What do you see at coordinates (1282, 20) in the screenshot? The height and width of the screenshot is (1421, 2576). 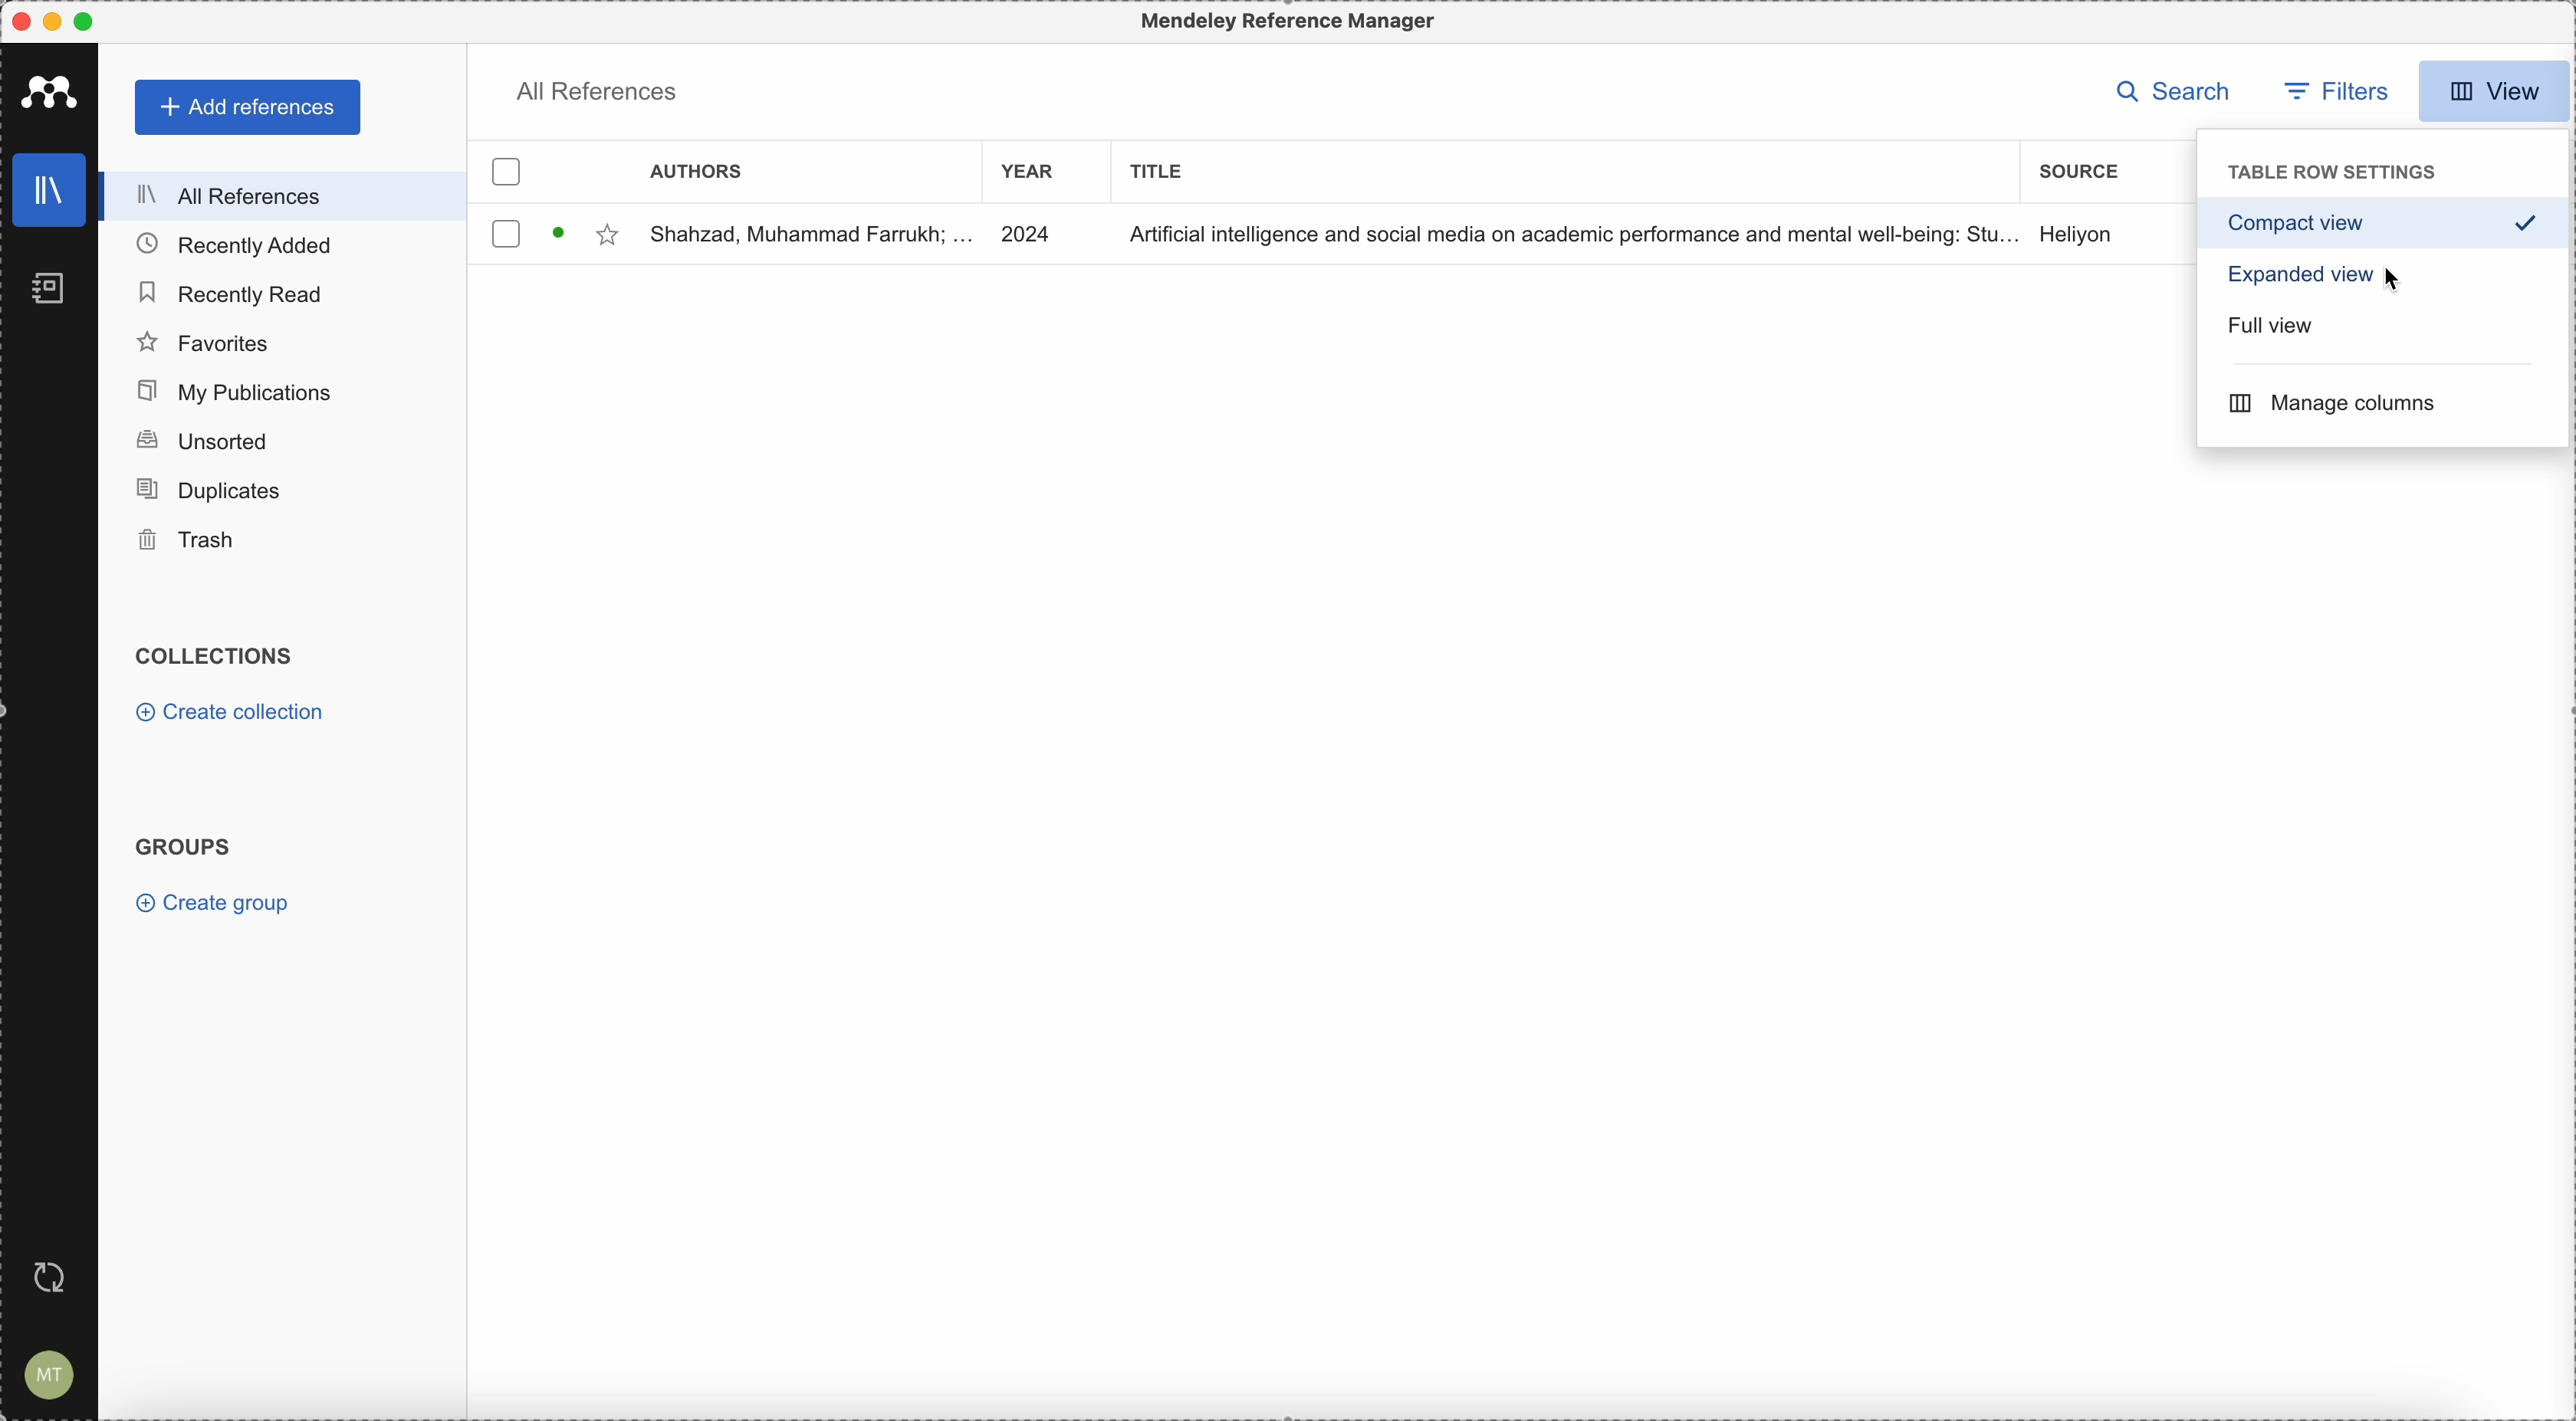 I see `Mendeley Reference Manager` at bounding box center [1282, 20].